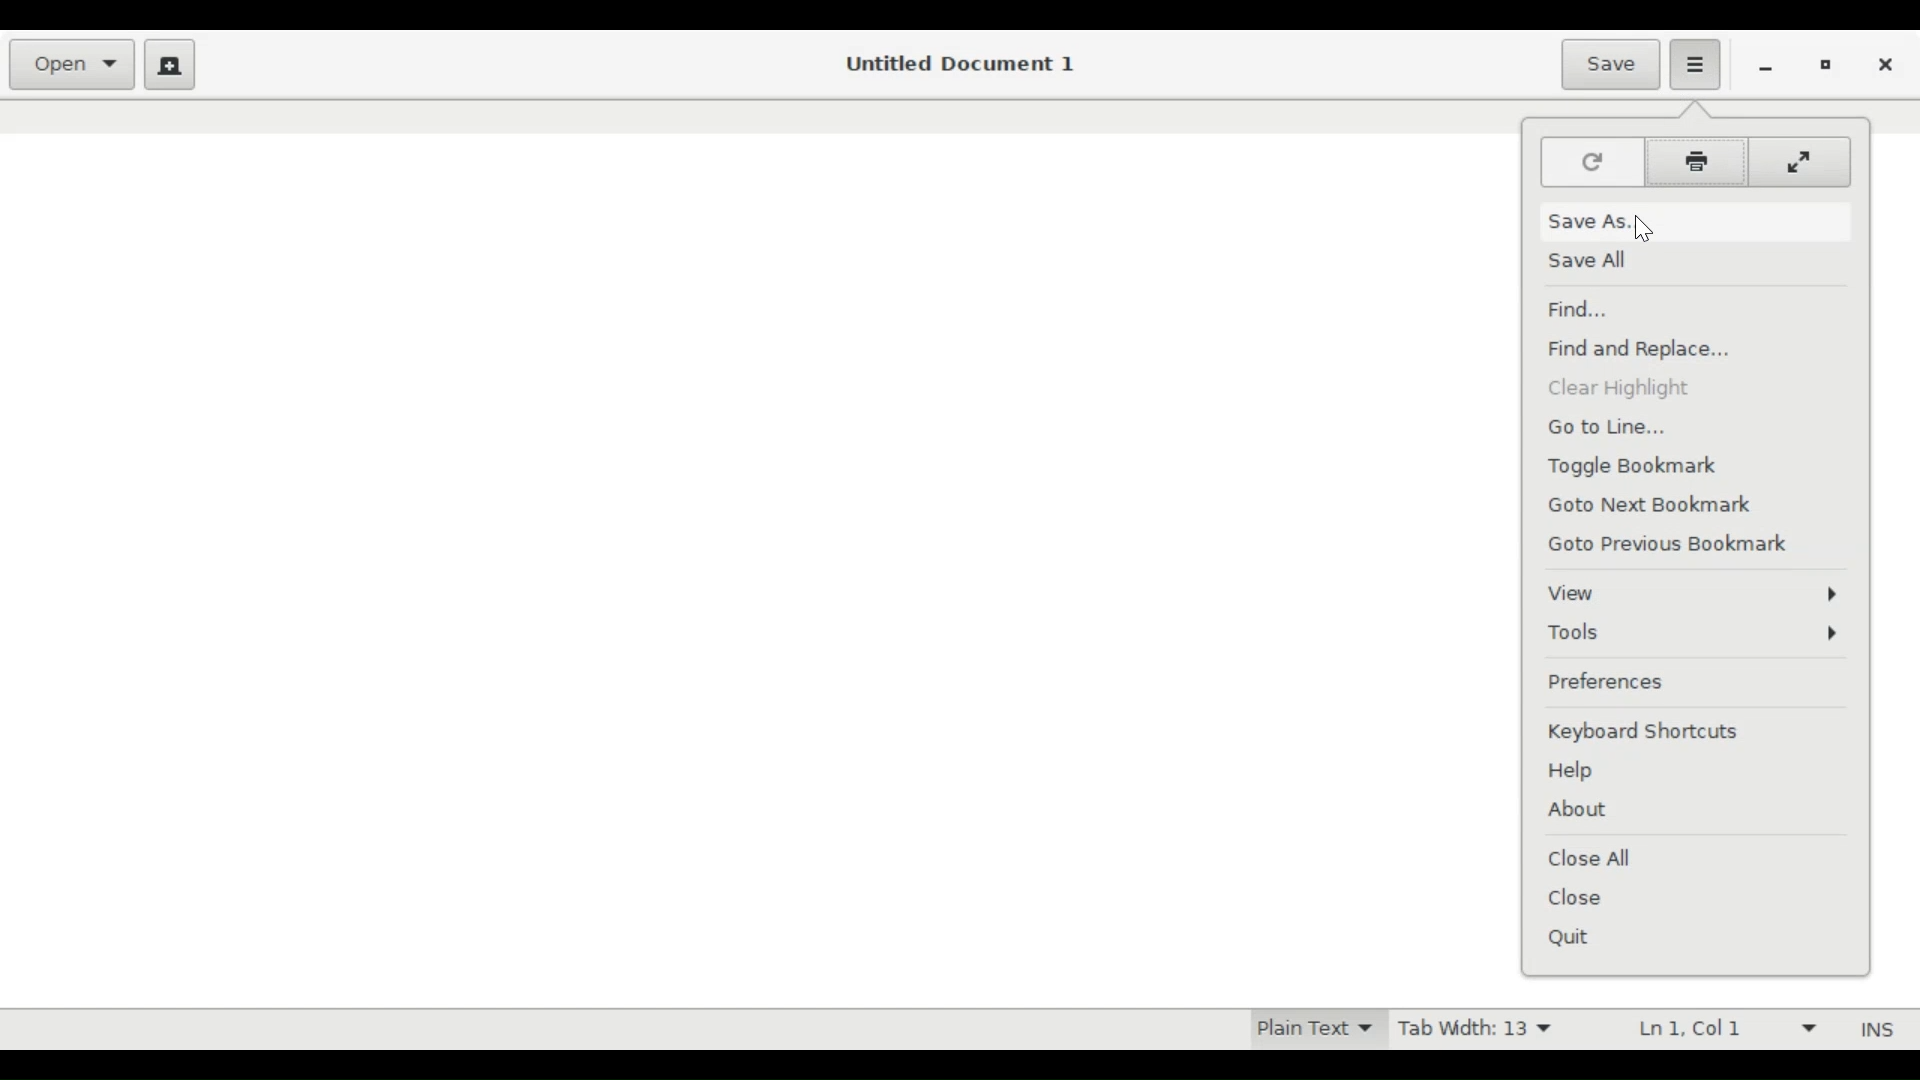 The image size is (1920, 1080). What do you see at coordinates (1828, 68) in the screenshot?
I see `Restore` at bounding box center [1828, 68].